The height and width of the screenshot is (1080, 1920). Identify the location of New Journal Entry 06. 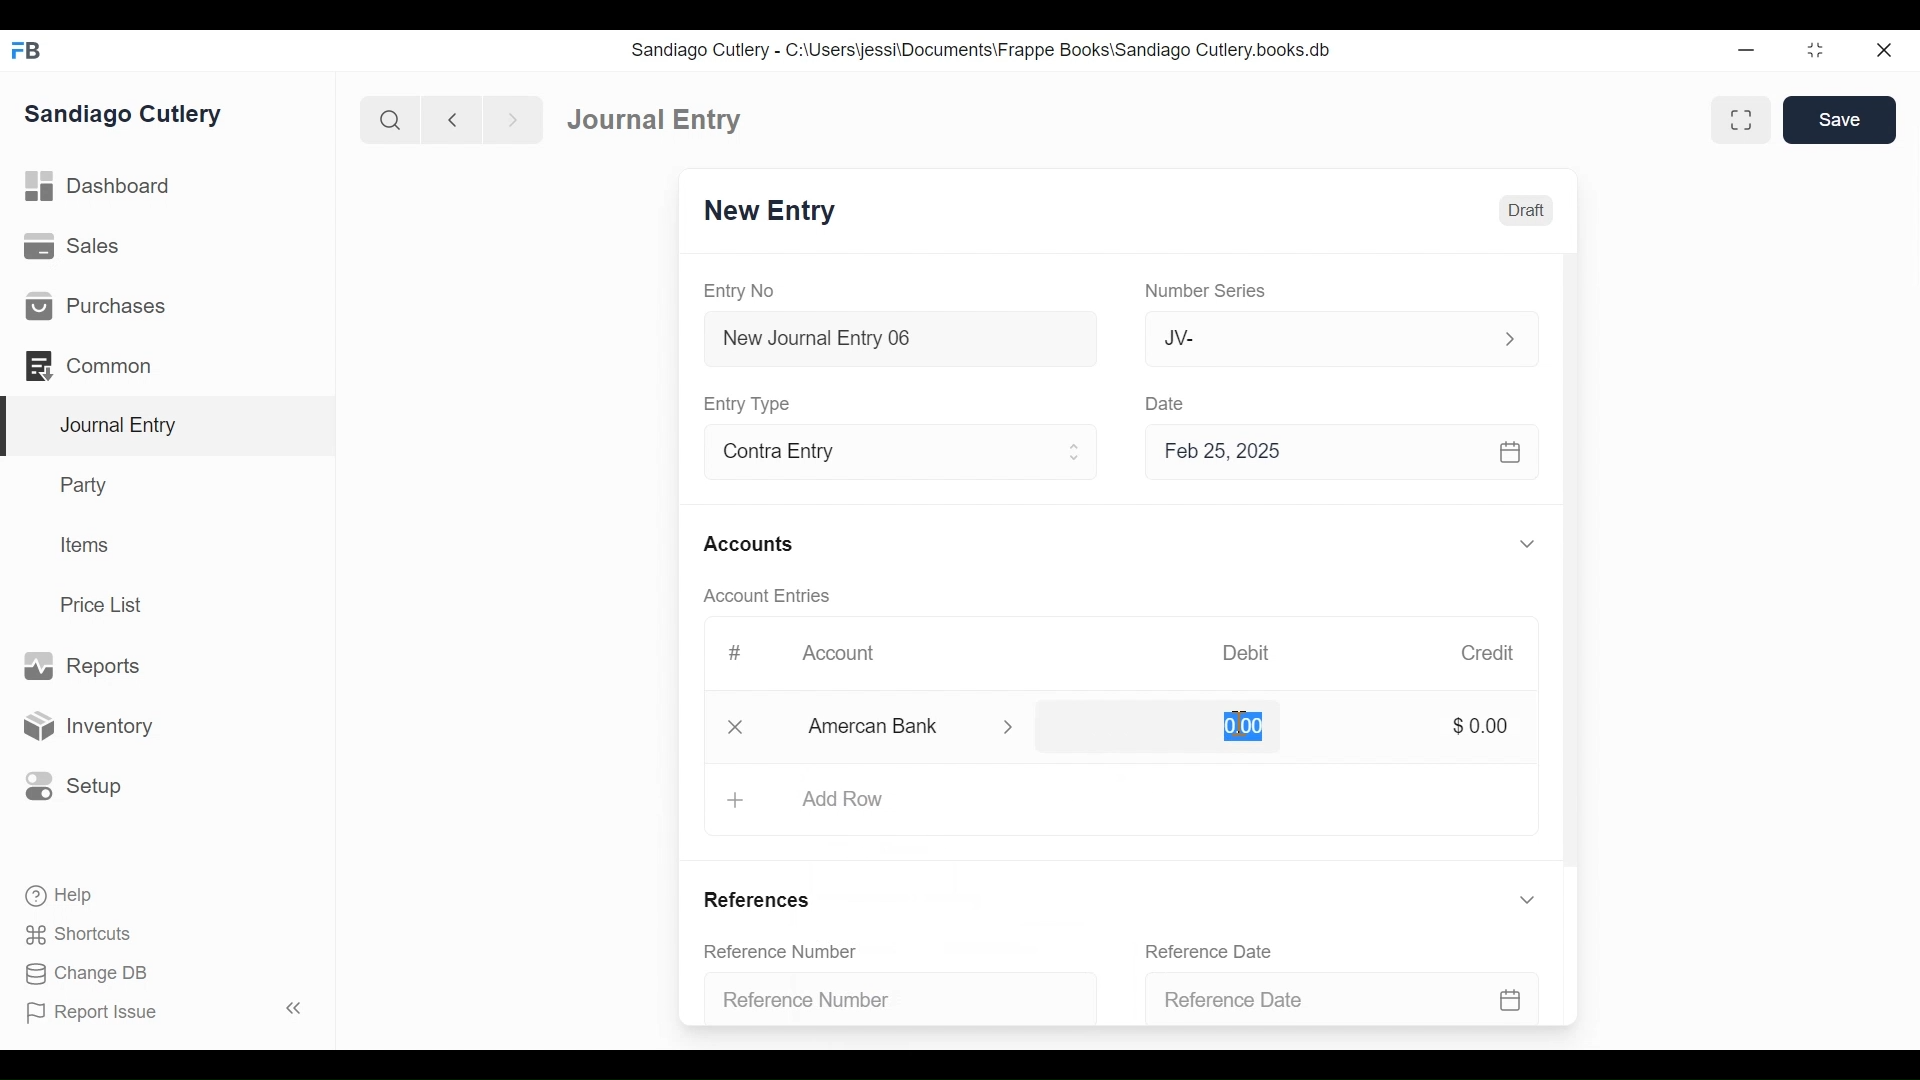
(897, 341).